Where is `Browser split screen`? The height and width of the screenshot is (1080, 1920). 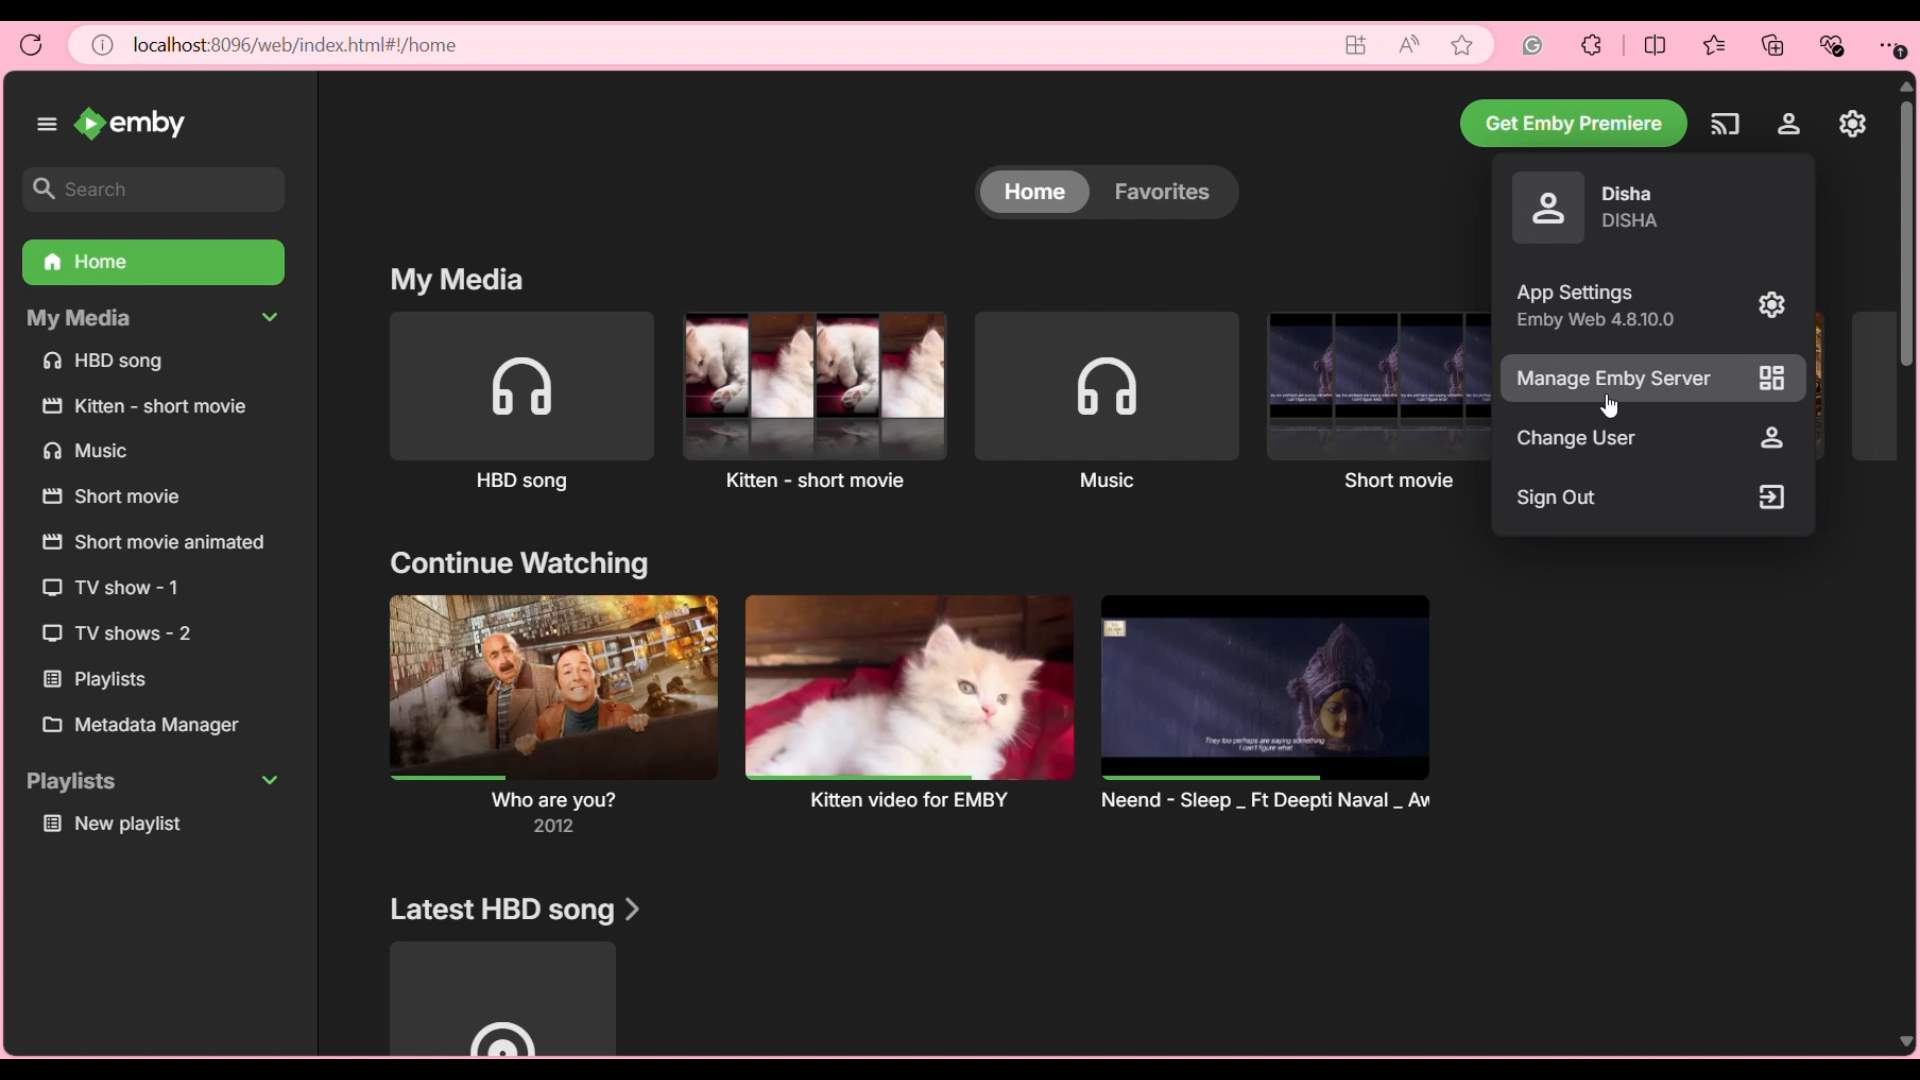
Browser split screen is located at coordinates (1656, 45).